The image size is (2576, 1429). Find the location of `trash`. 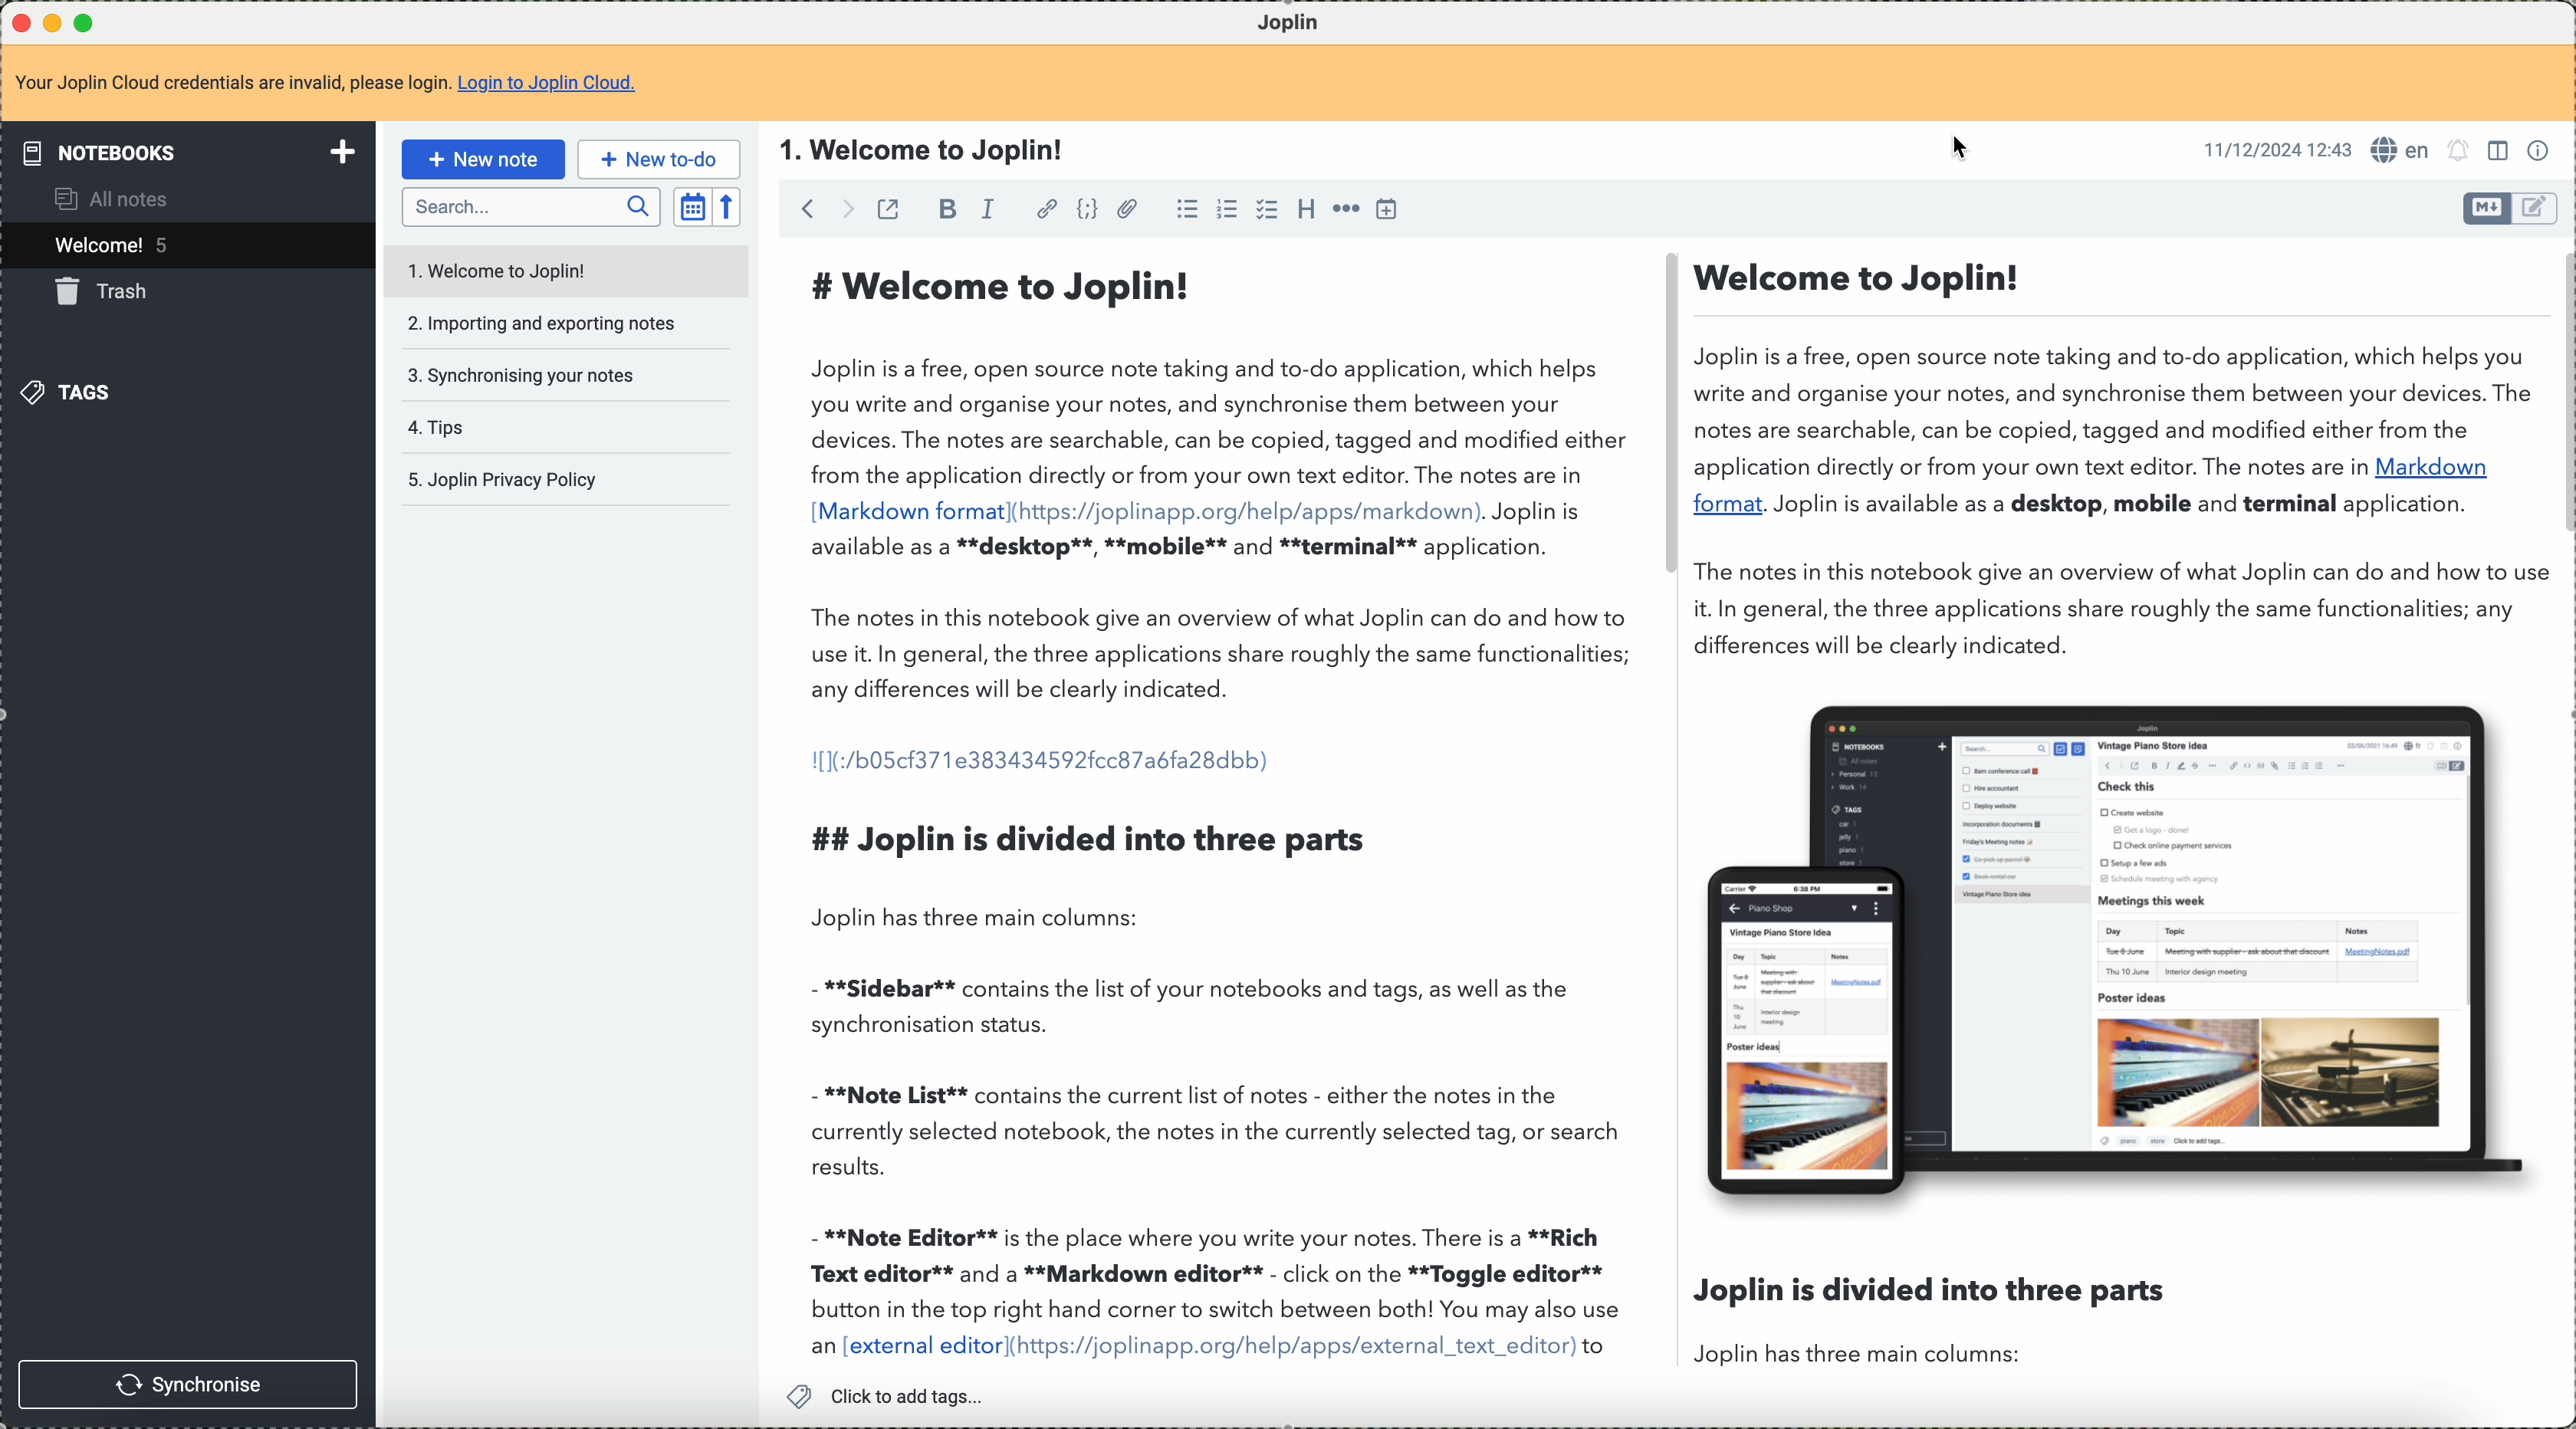

trash is located at coordinates (113, 295).